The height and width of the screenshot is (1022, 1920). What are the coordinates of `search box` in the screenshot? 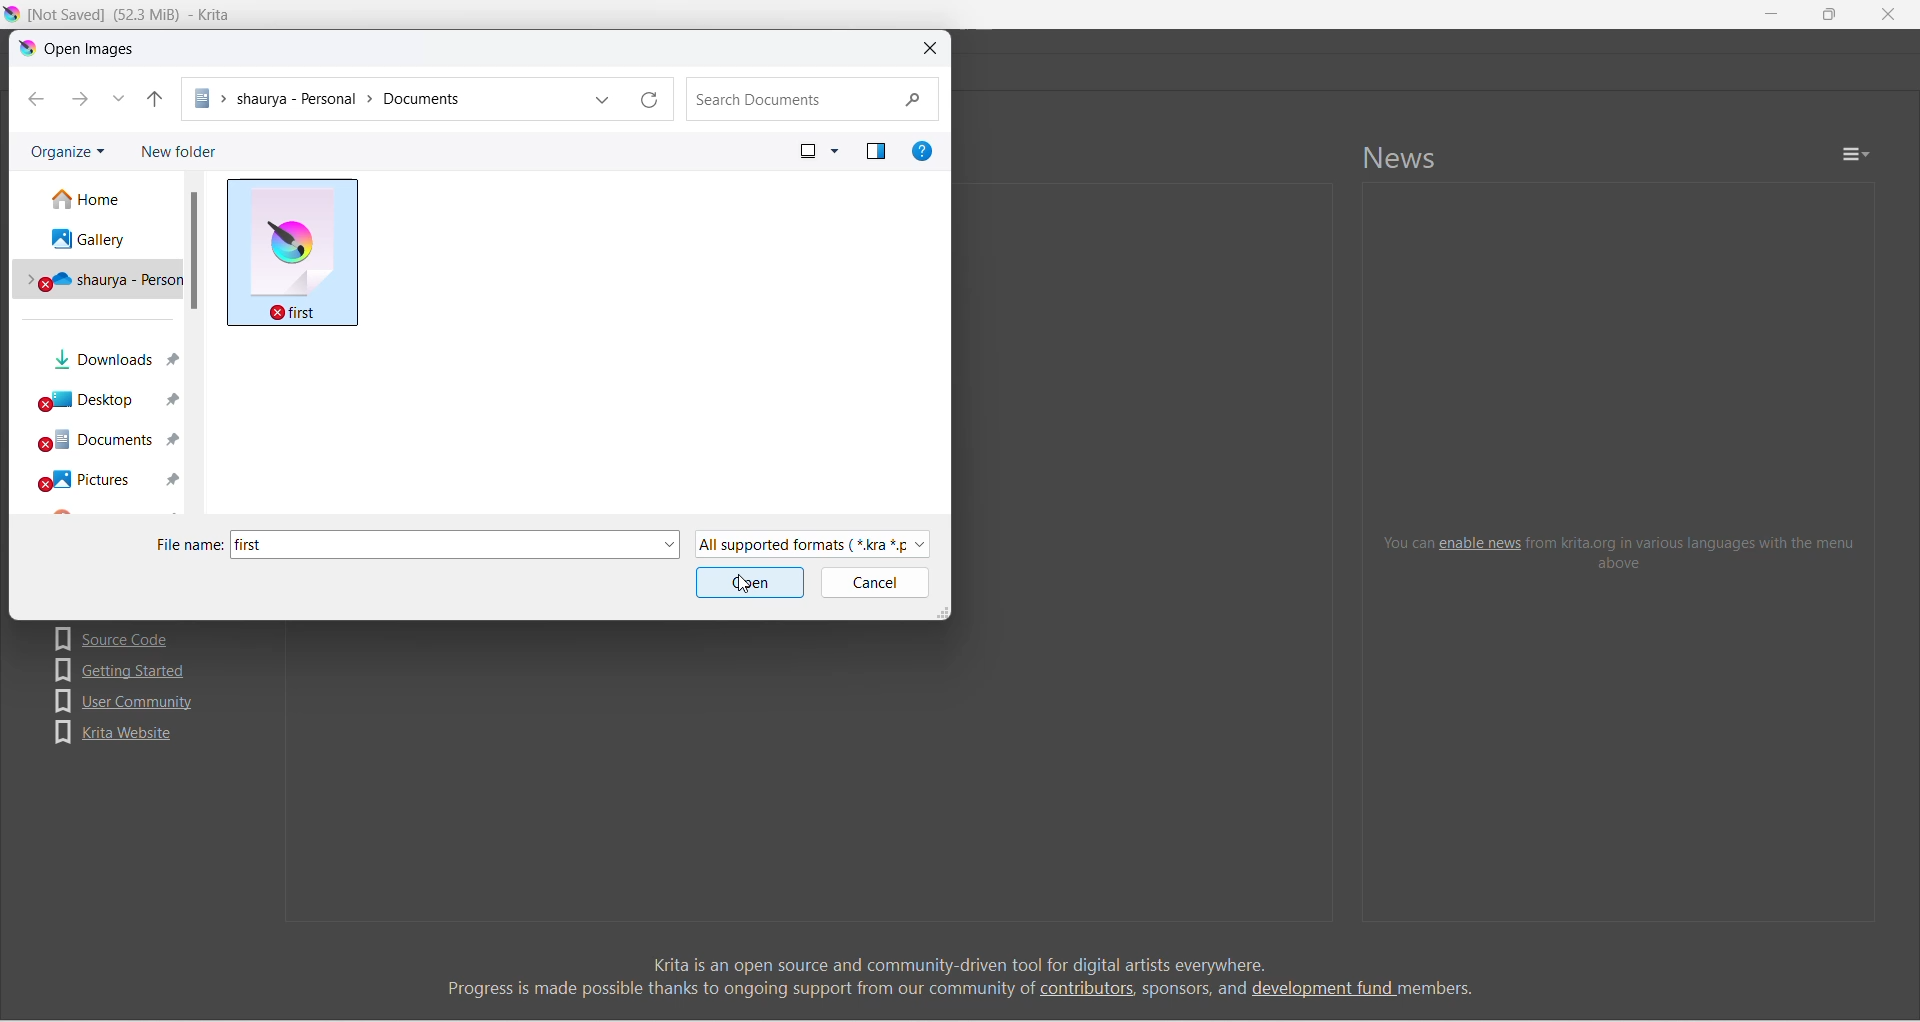 It's located at (813, 99).